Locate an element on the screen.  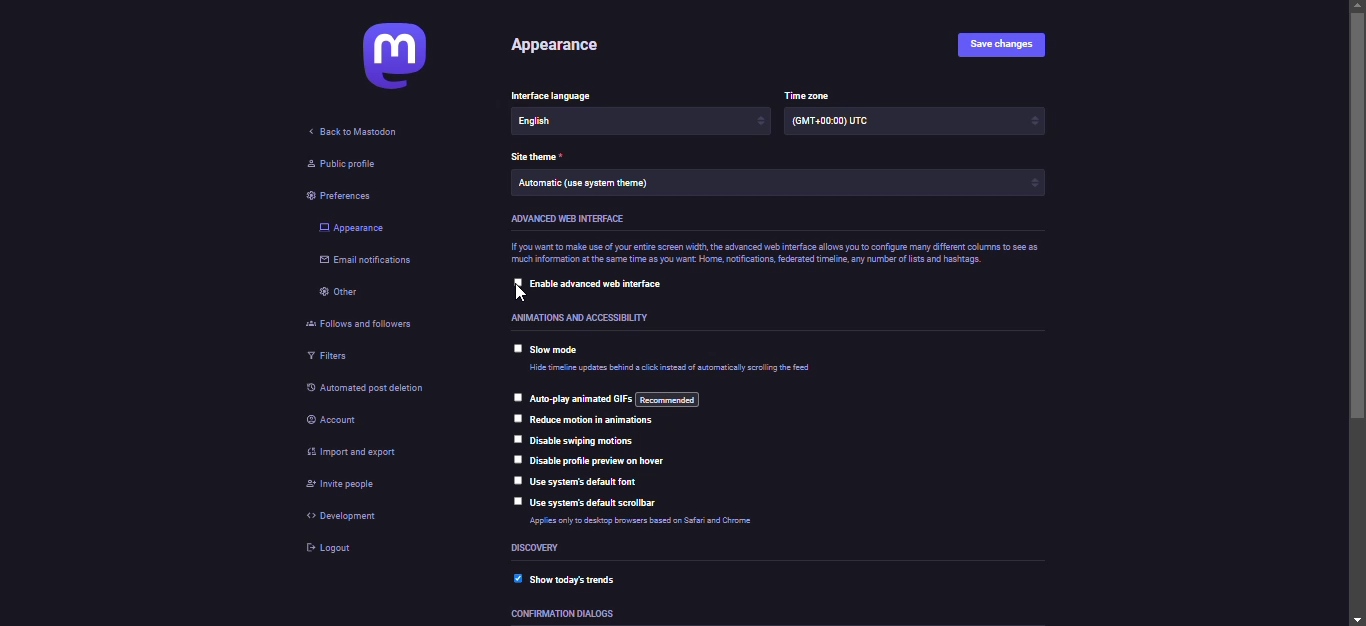
Animations and accessibility is located at coordinates (580, 317).